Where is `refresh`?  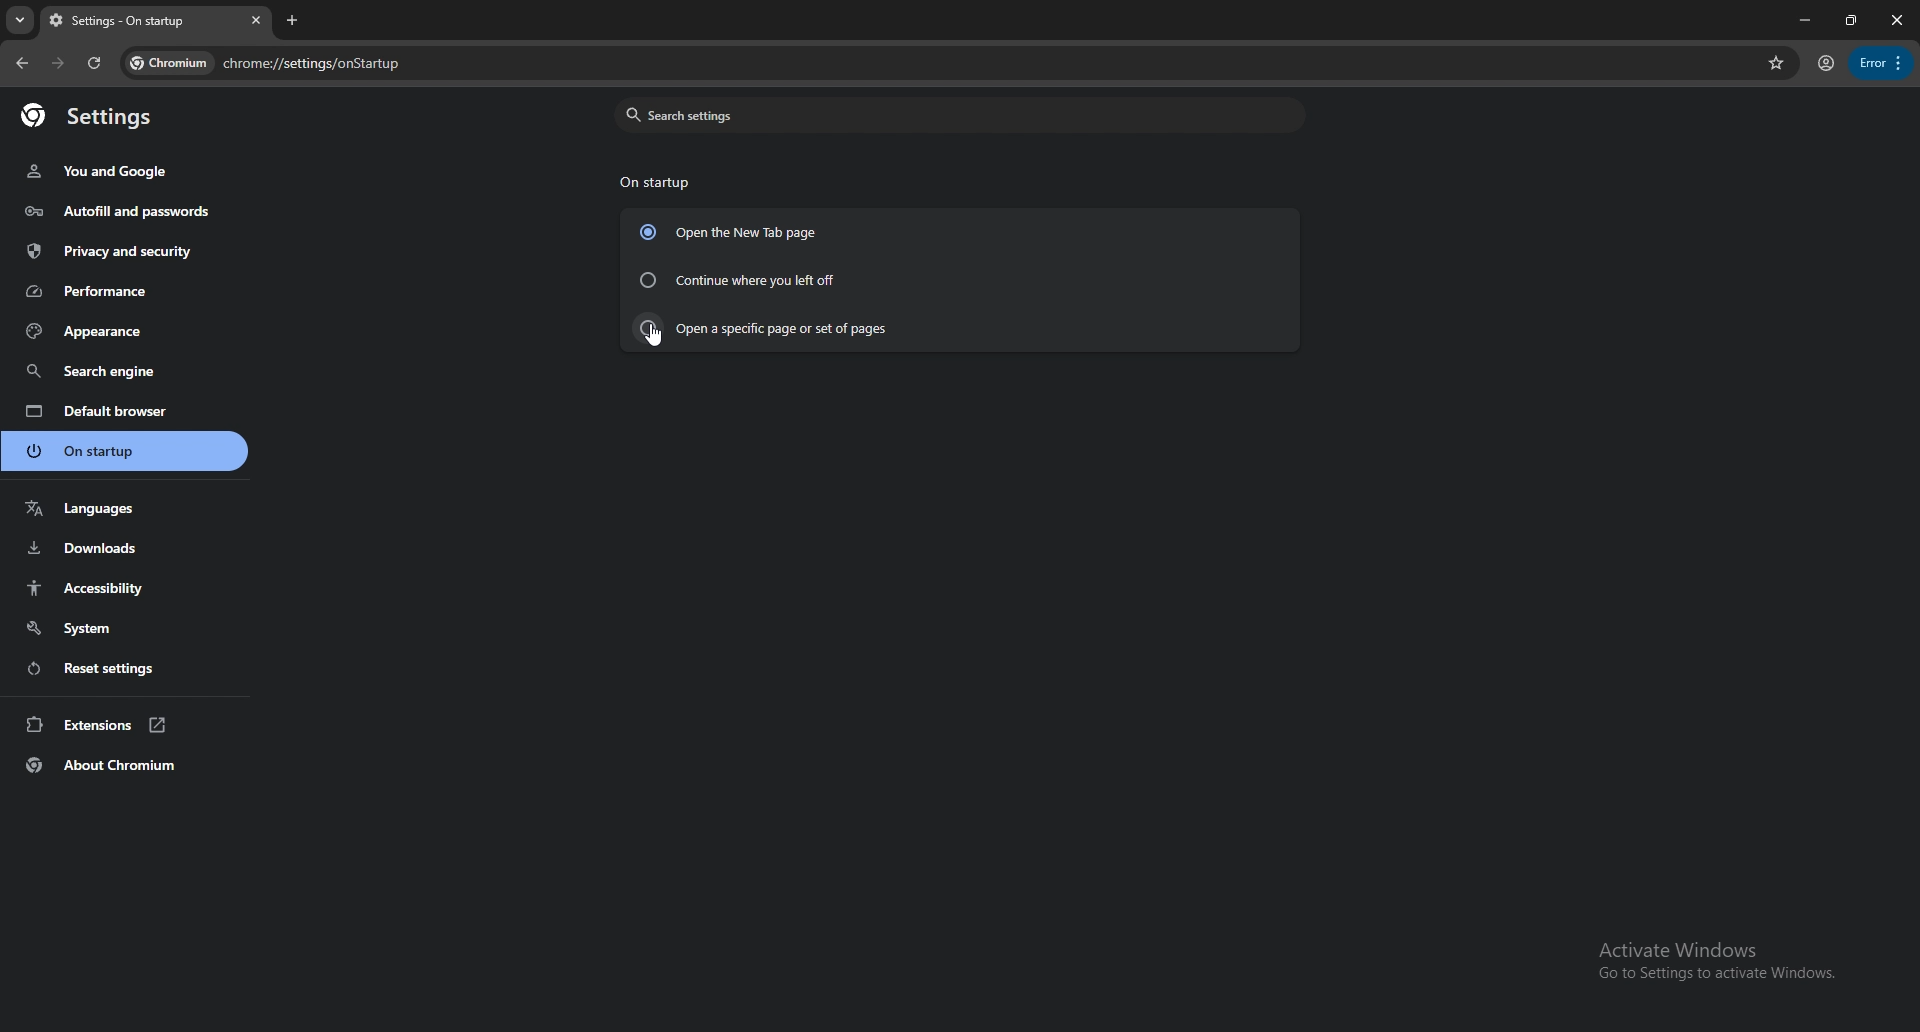
refresh is located at coordinates (94, 63).